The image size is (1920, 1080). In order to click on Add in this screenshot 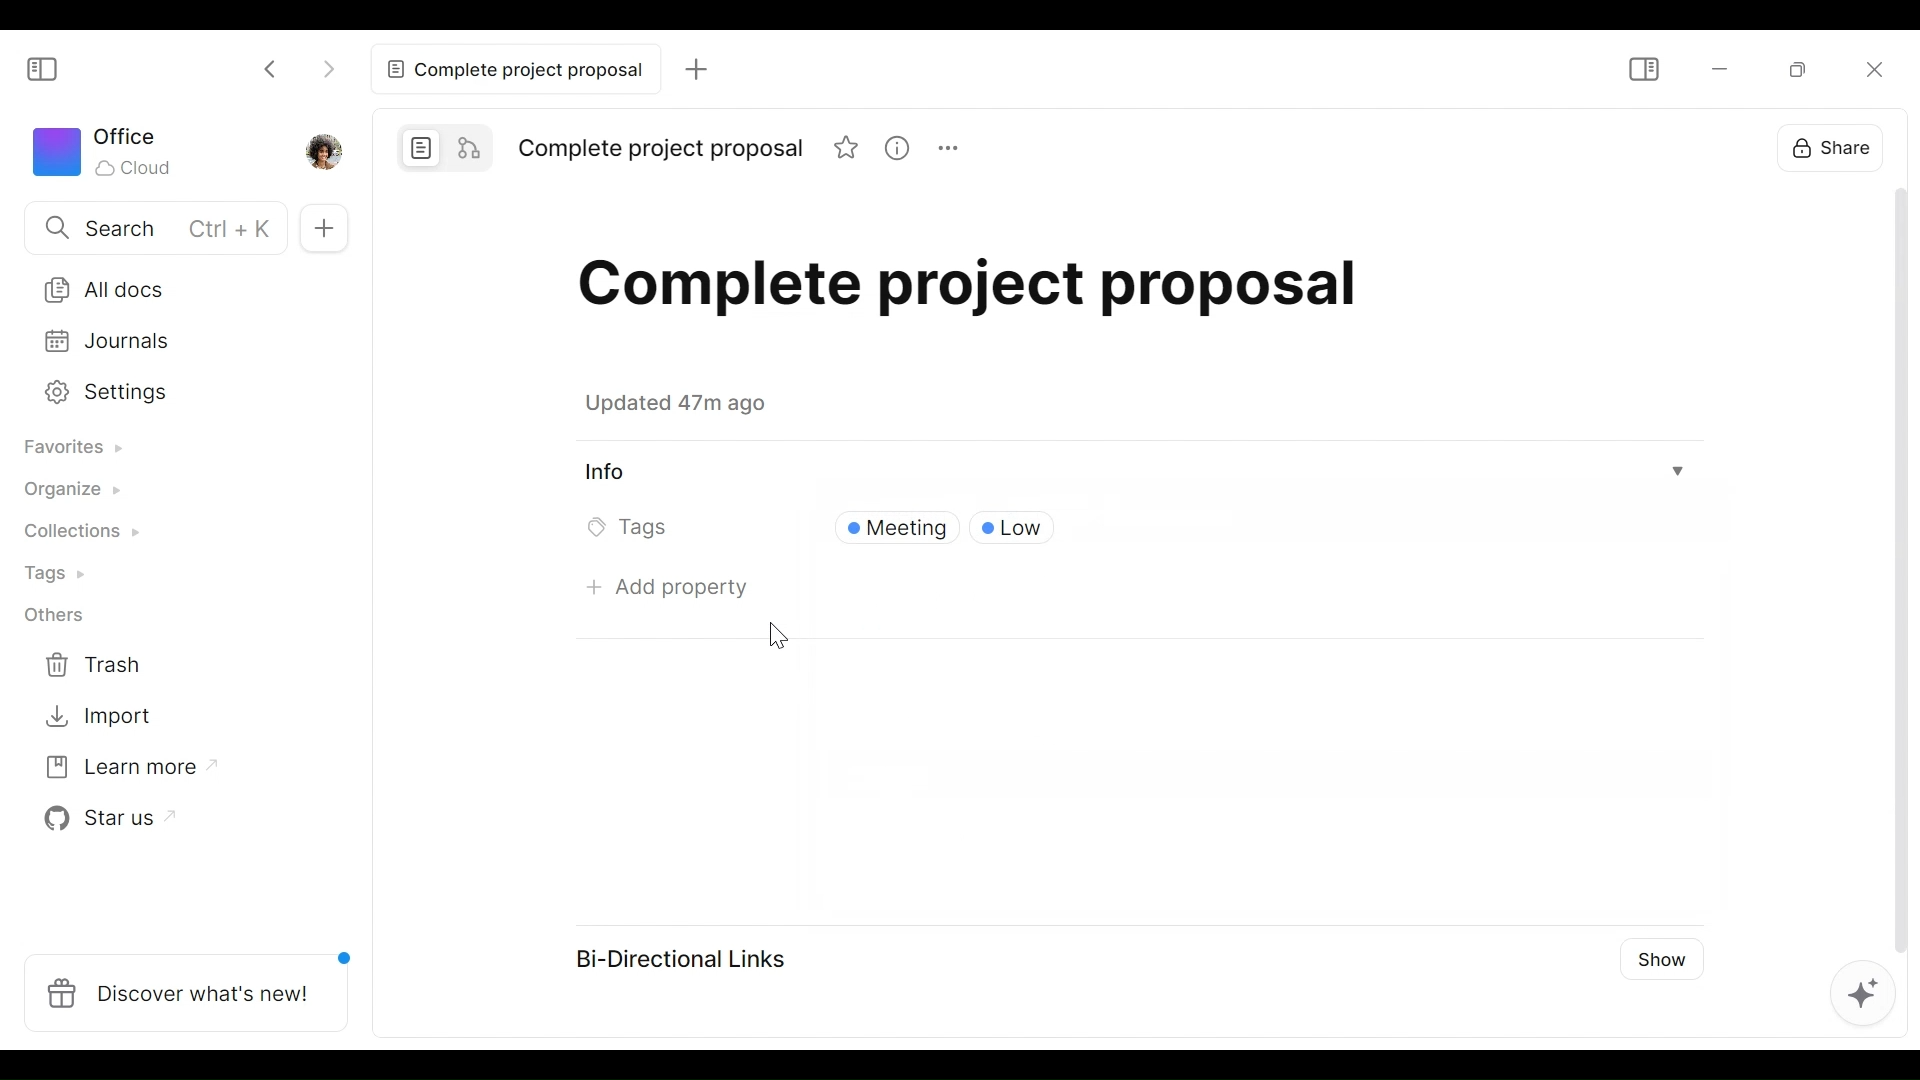, I will do `click(692, 68)`.